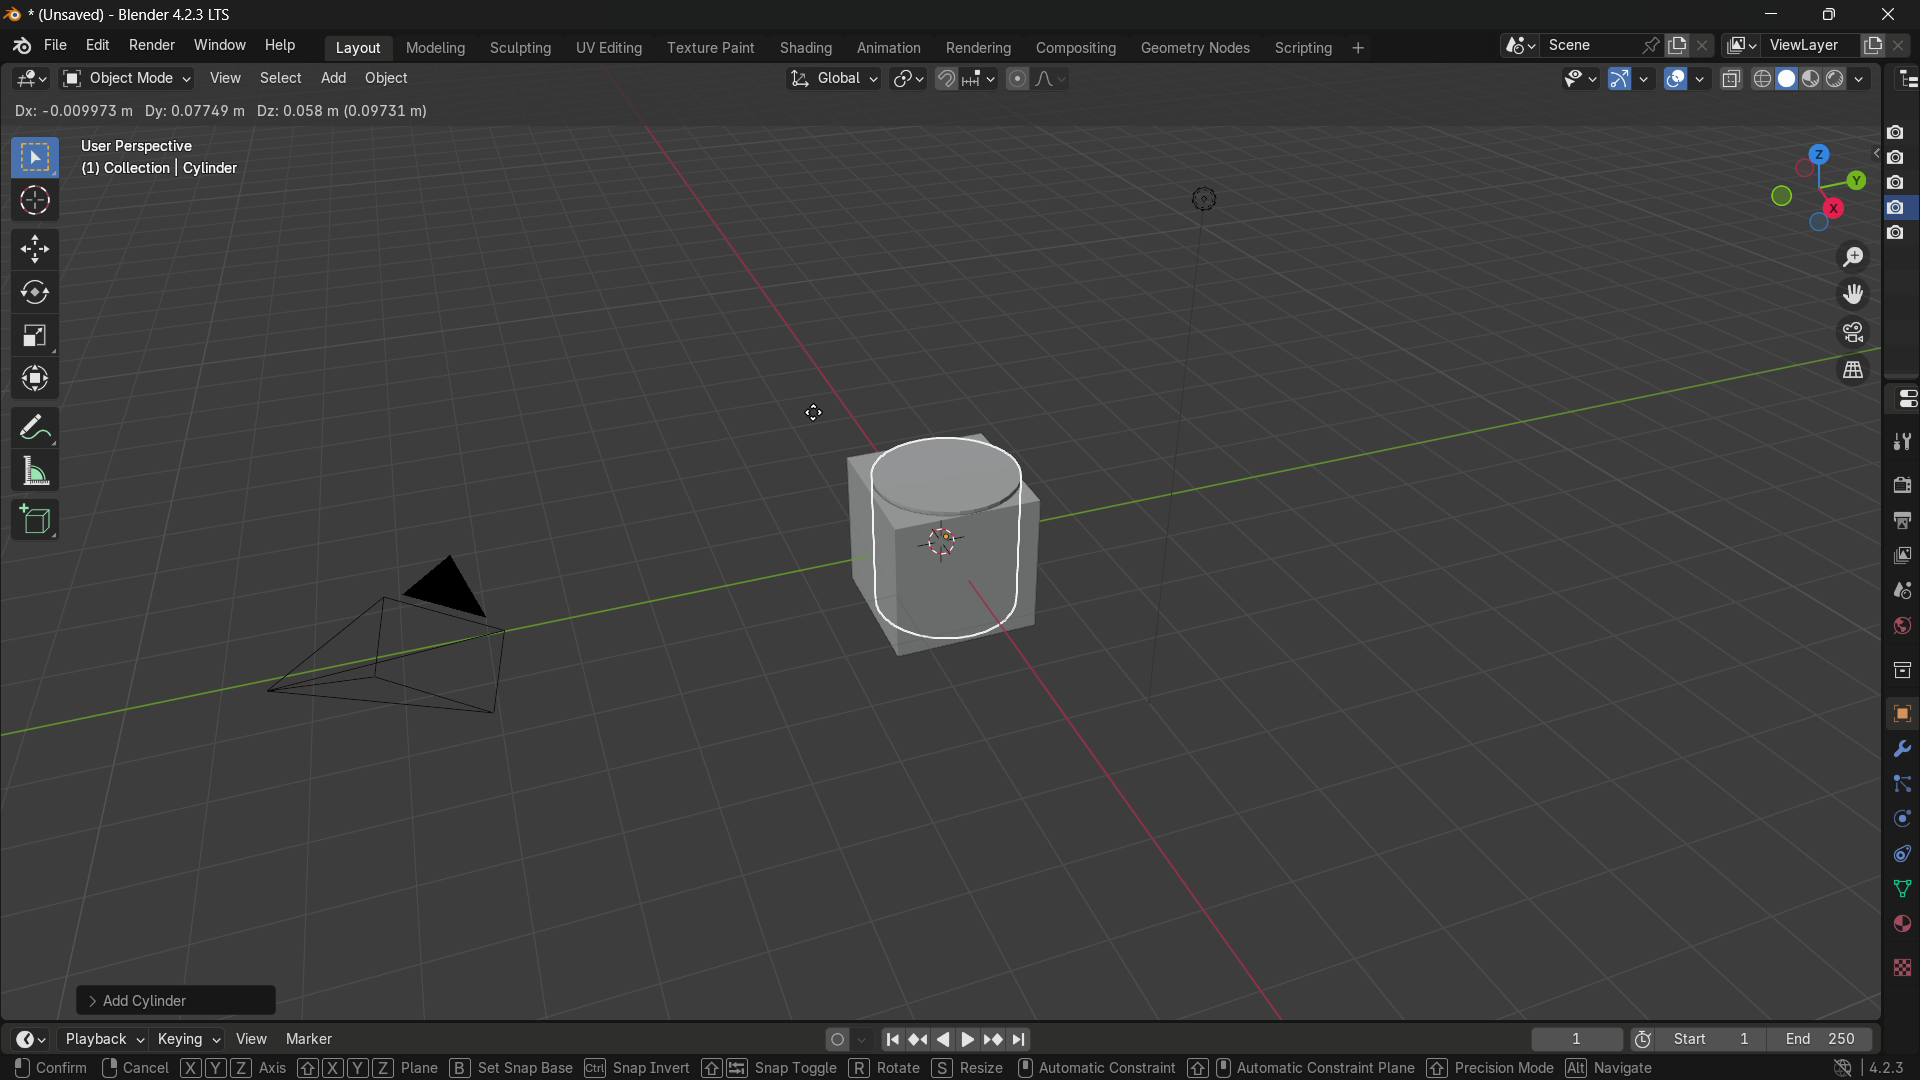 Image resolution: width=1920 pixels, height=1080 pixels. Describe the element at coordinates (989, 1039) in the screenshot. I see `jump to keyframe` at that location.